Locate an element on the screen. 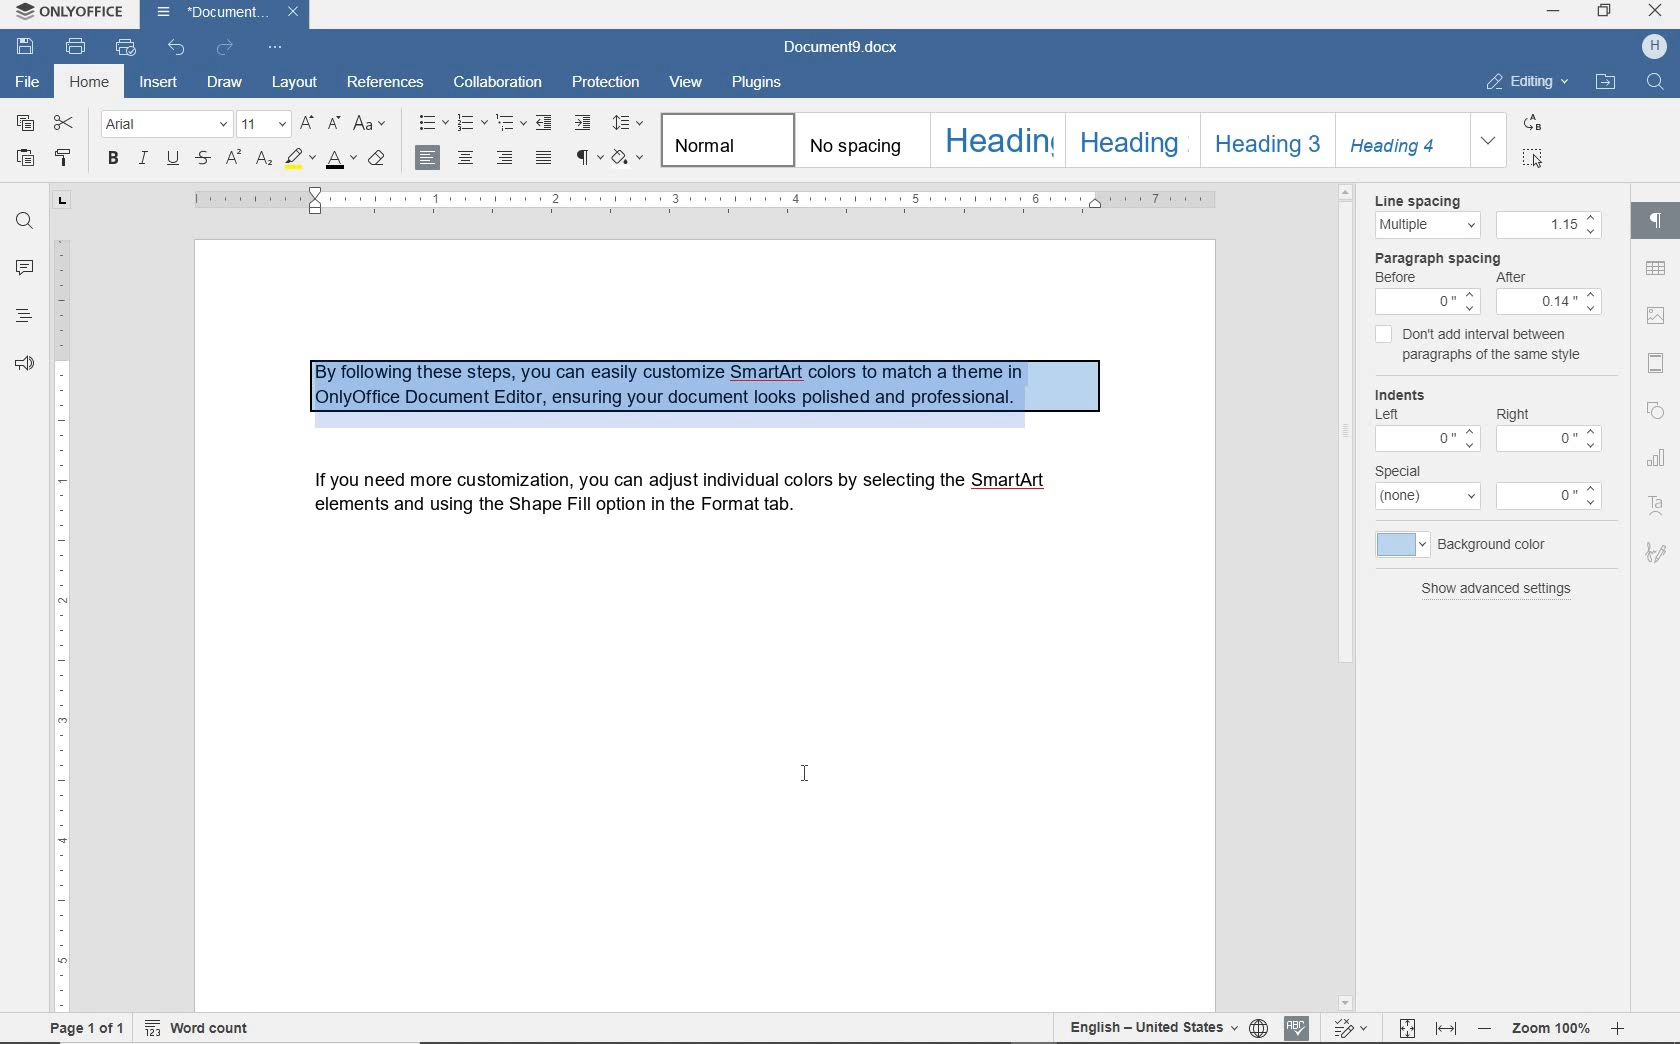 This screenshot has height=1044, width=1680. feedback & support is located at coordinates (24, 365).